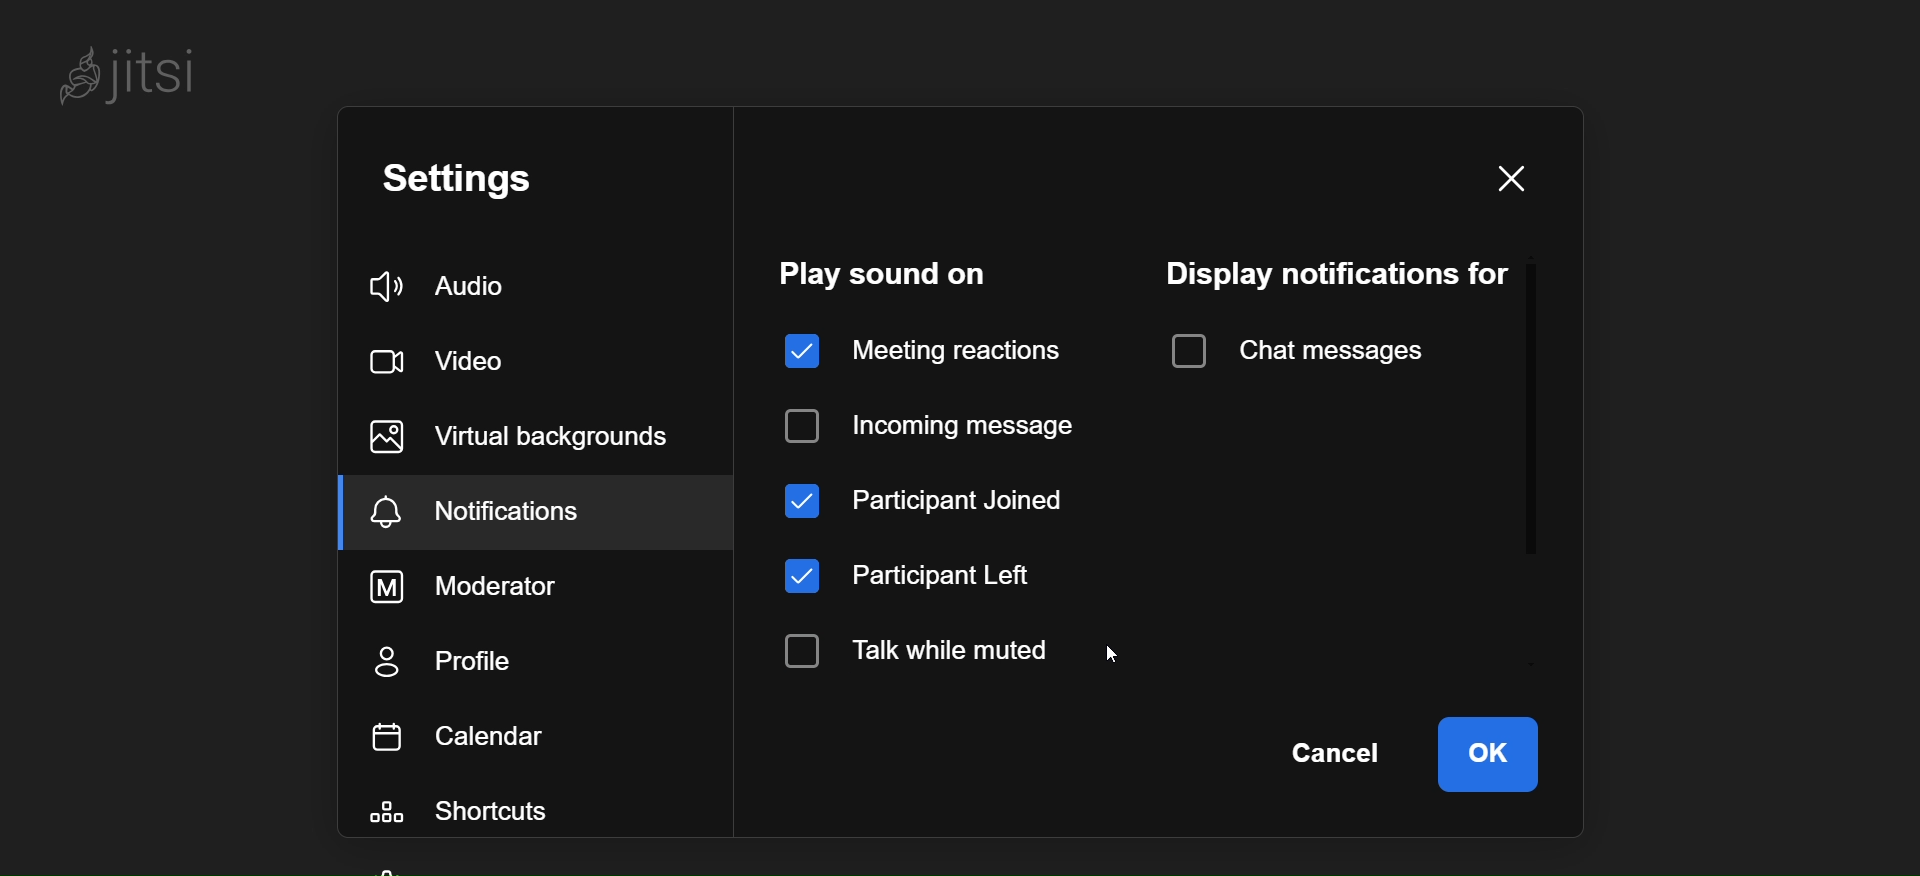 This screenshot has width=1920, height=876. I want to click on cusor, so click(1122, 658).